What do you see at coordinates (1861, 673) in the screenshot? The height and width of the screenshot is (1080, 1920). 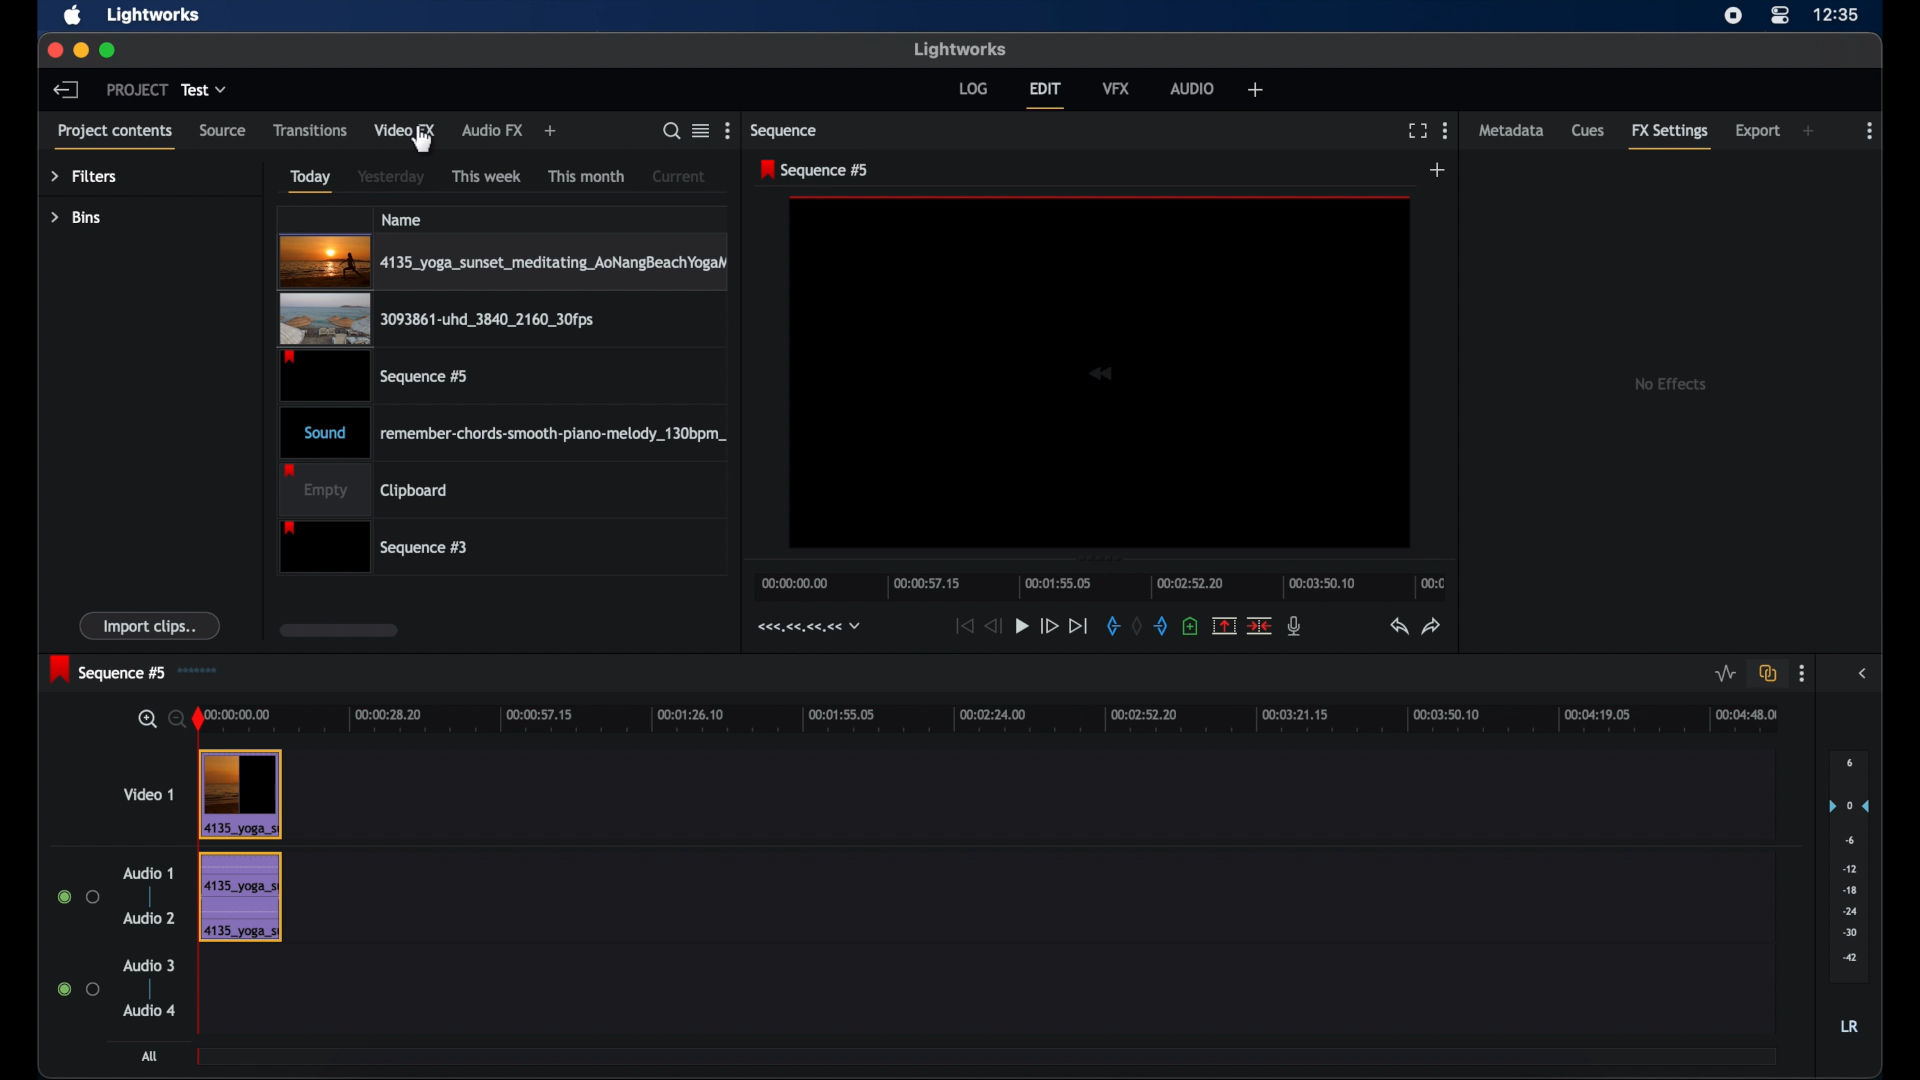 I see `sidebar` at bounding box center [1861, 673].